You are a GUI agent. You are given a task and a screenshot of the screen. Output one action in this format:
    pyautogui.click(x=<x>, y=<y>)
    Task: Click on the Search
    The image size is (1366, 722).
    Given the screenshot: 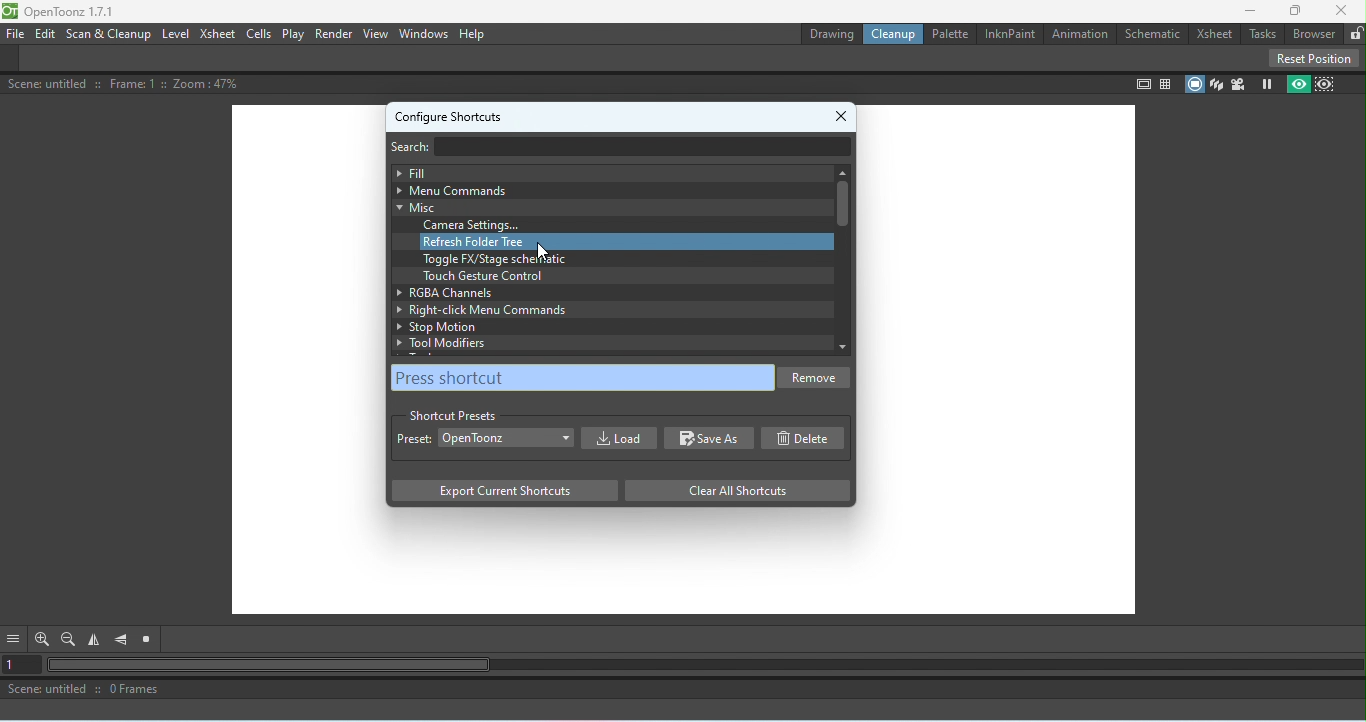 What is the action you would take?
    pyautogui.click(x=419, y=145)
    